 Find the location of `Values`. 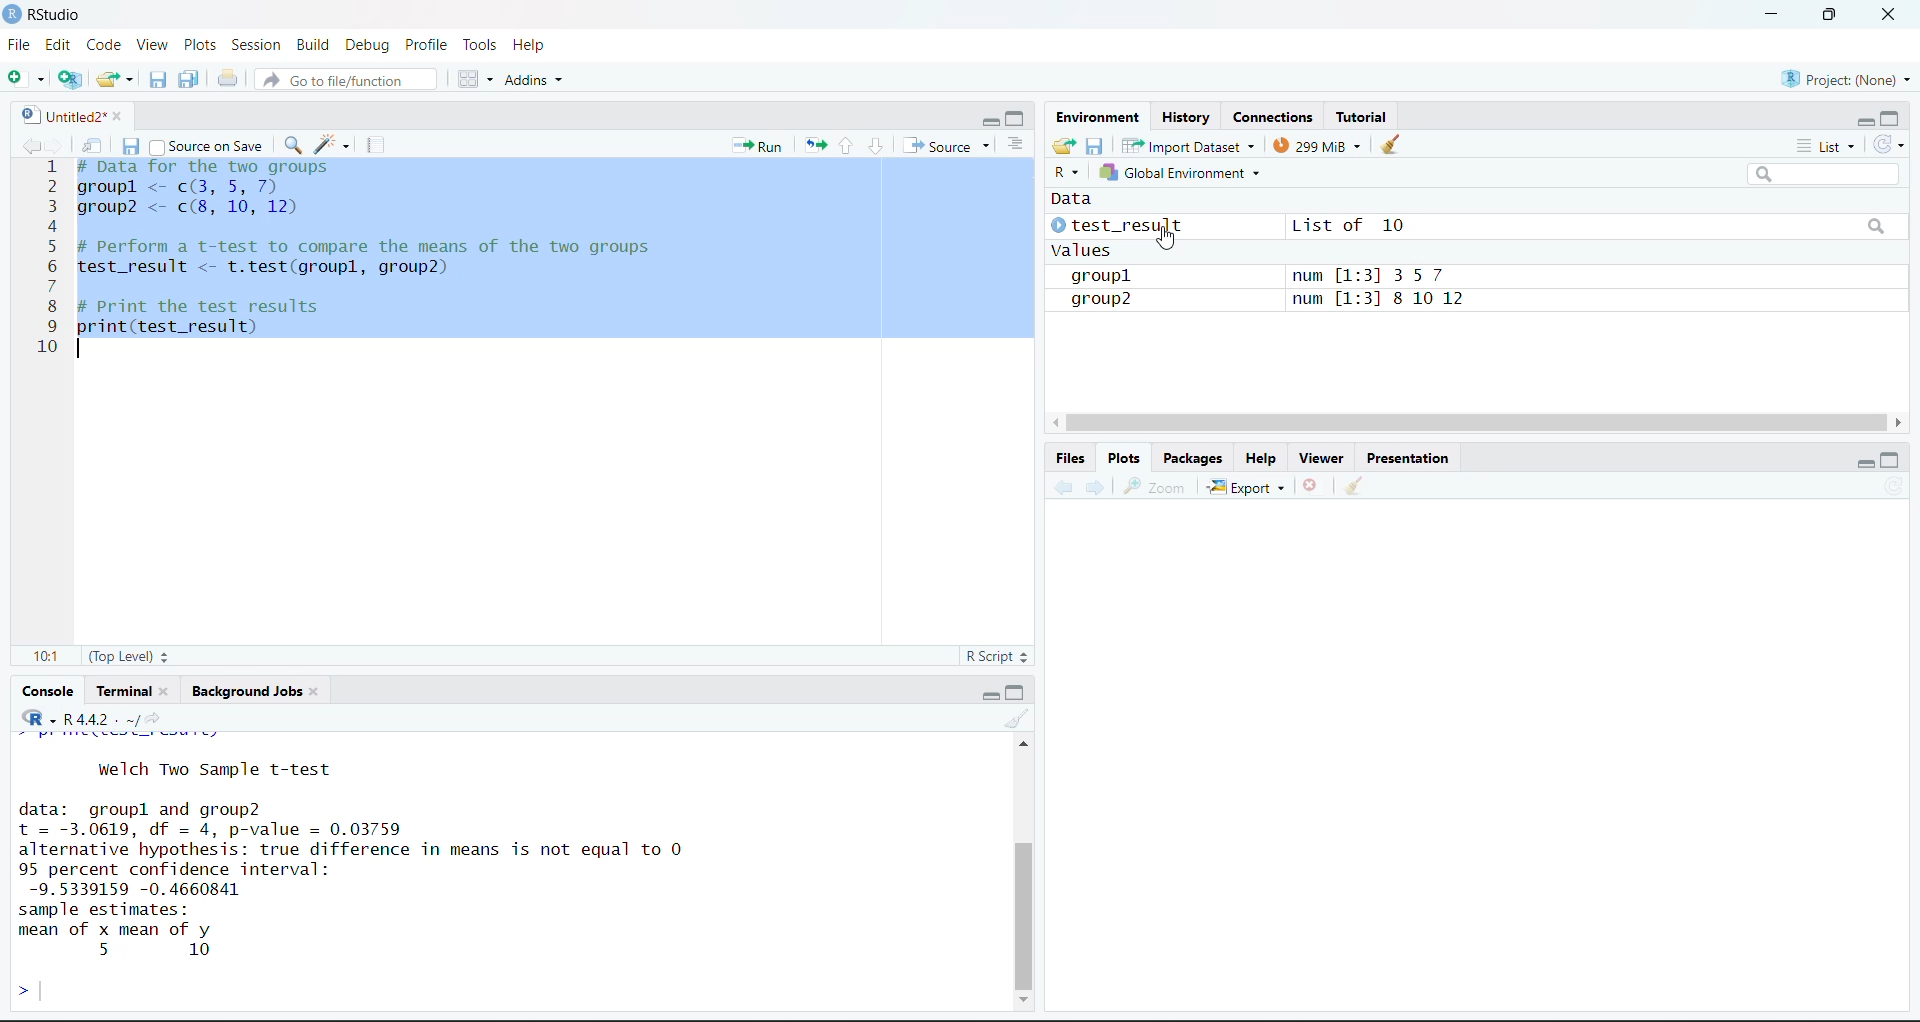

Values is located at coordinates (1081, 249).